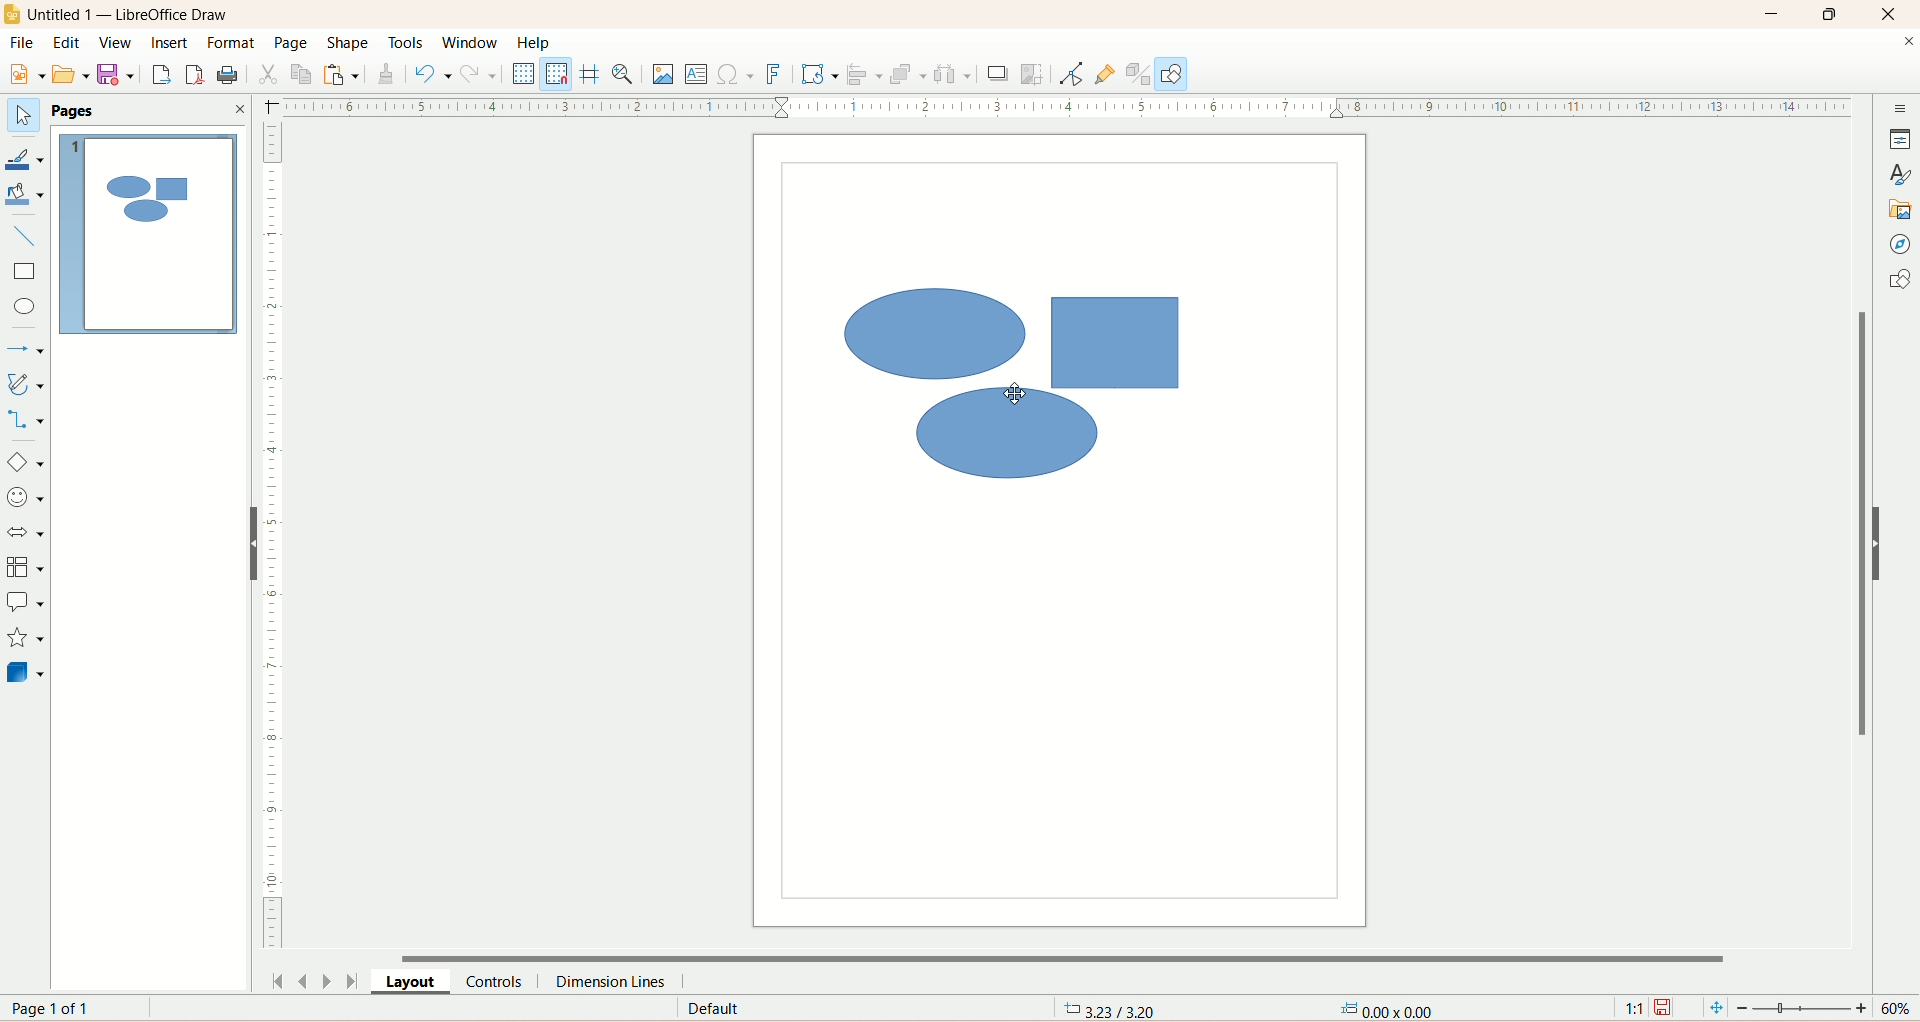 The image size is (1920, 1022). I want to click on toggle extrusion, so click(1136, 75).